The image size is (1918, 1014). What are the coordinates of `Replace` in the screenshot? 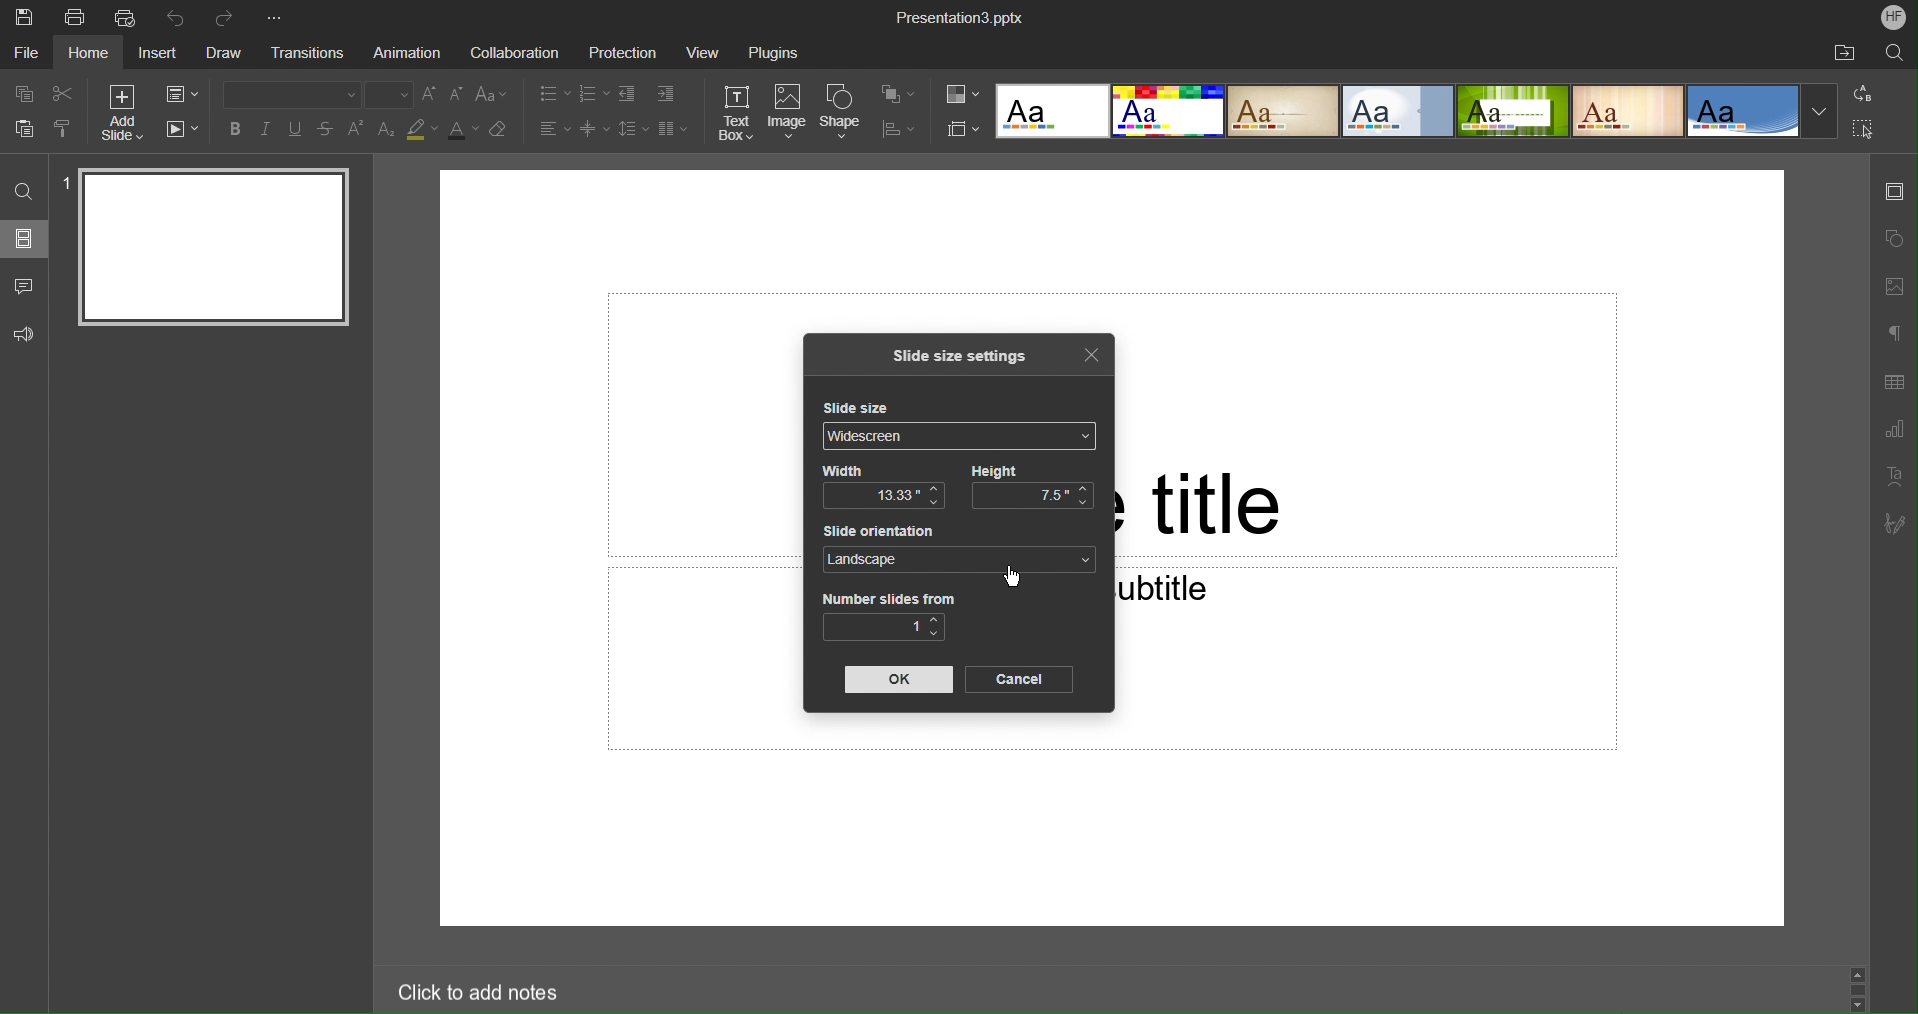 It's located at (1864, 93).